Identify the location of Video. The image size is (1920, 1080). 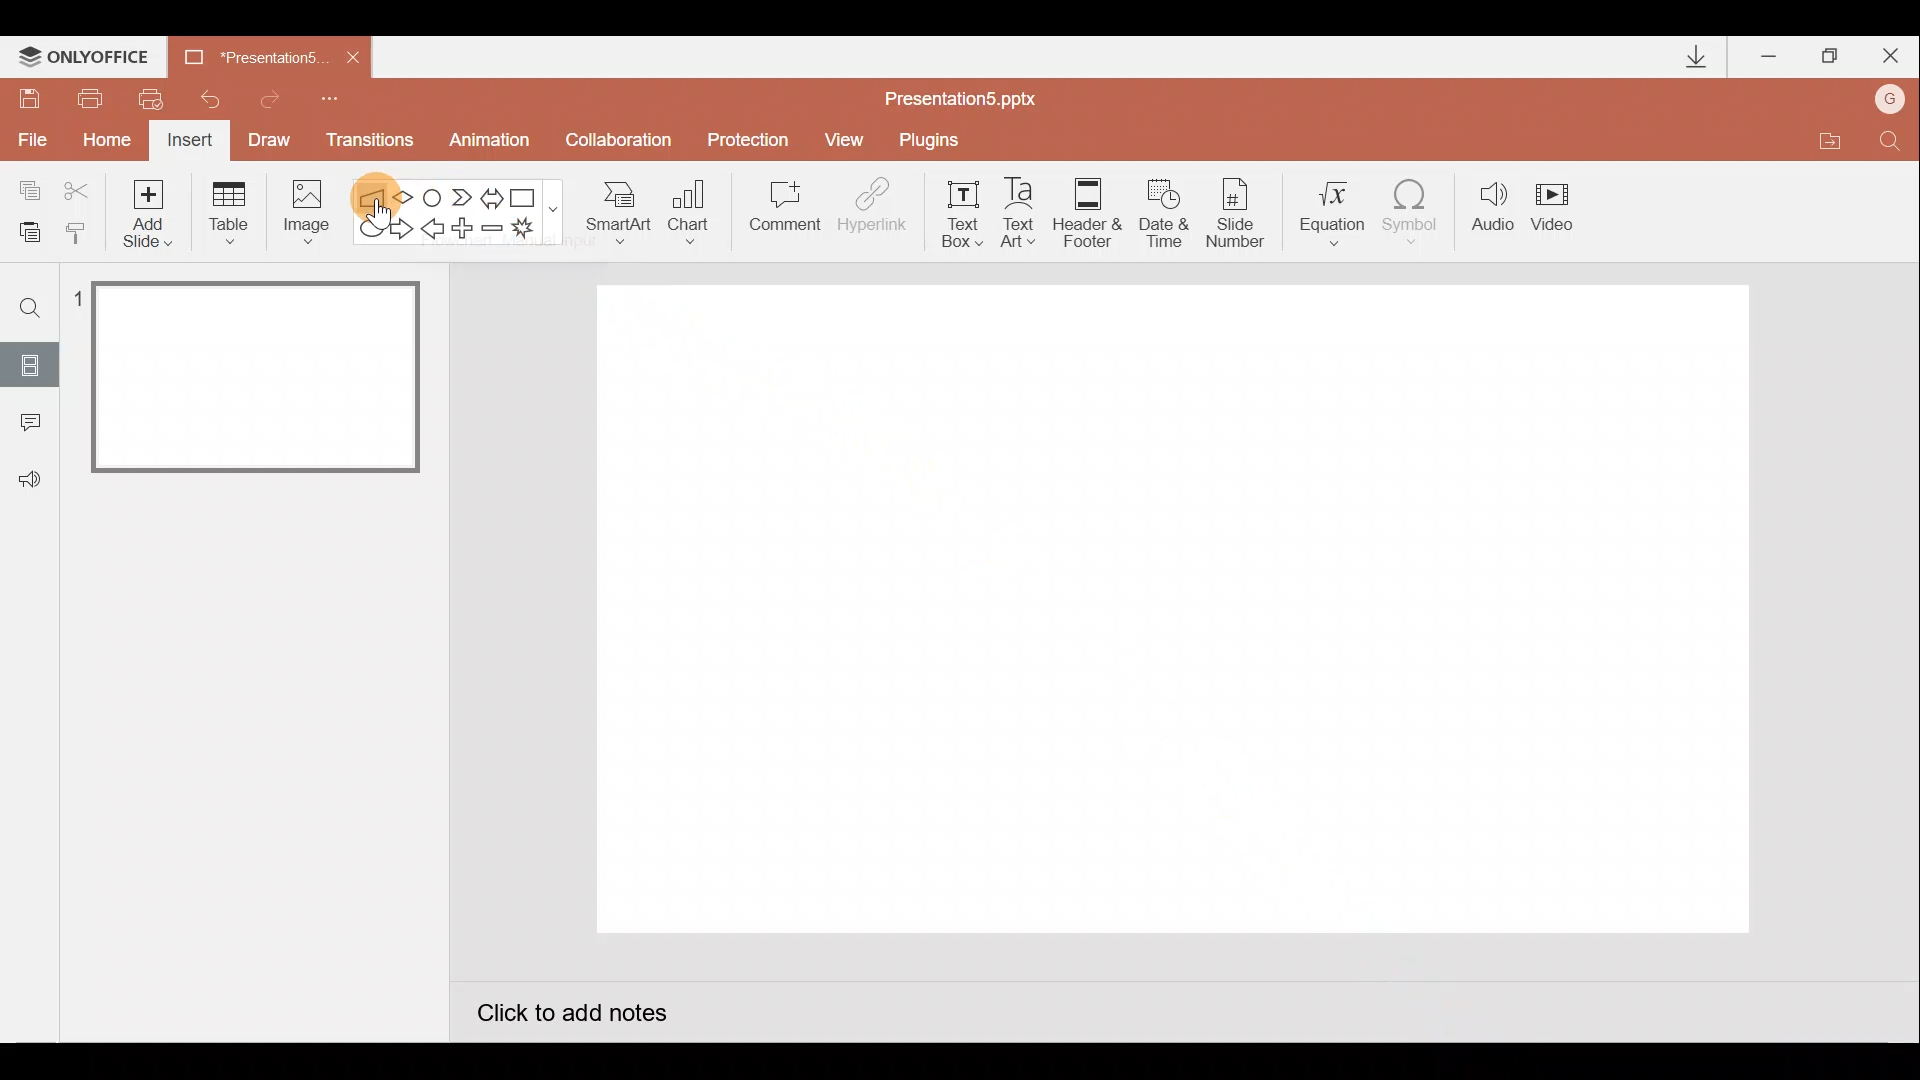
(1560, 209).